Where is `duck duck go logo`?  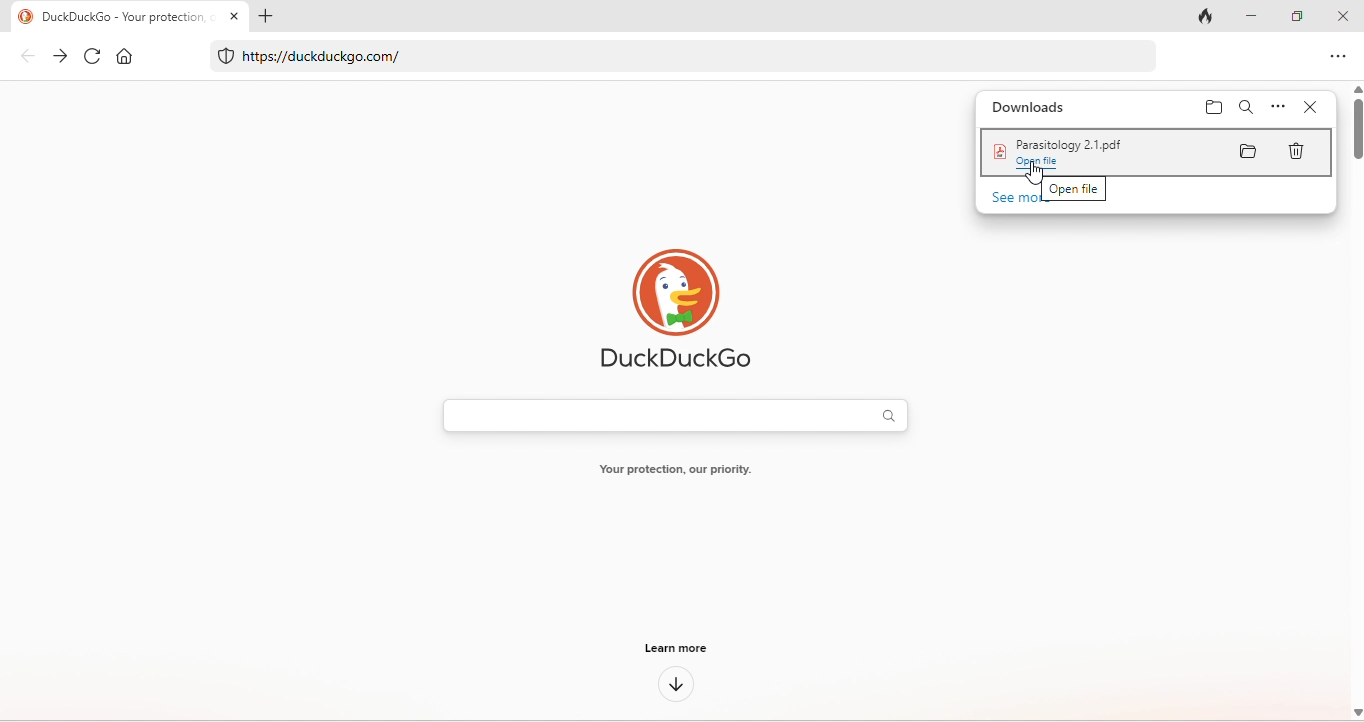 duck duck go logo is located at coordinates (677, 307).